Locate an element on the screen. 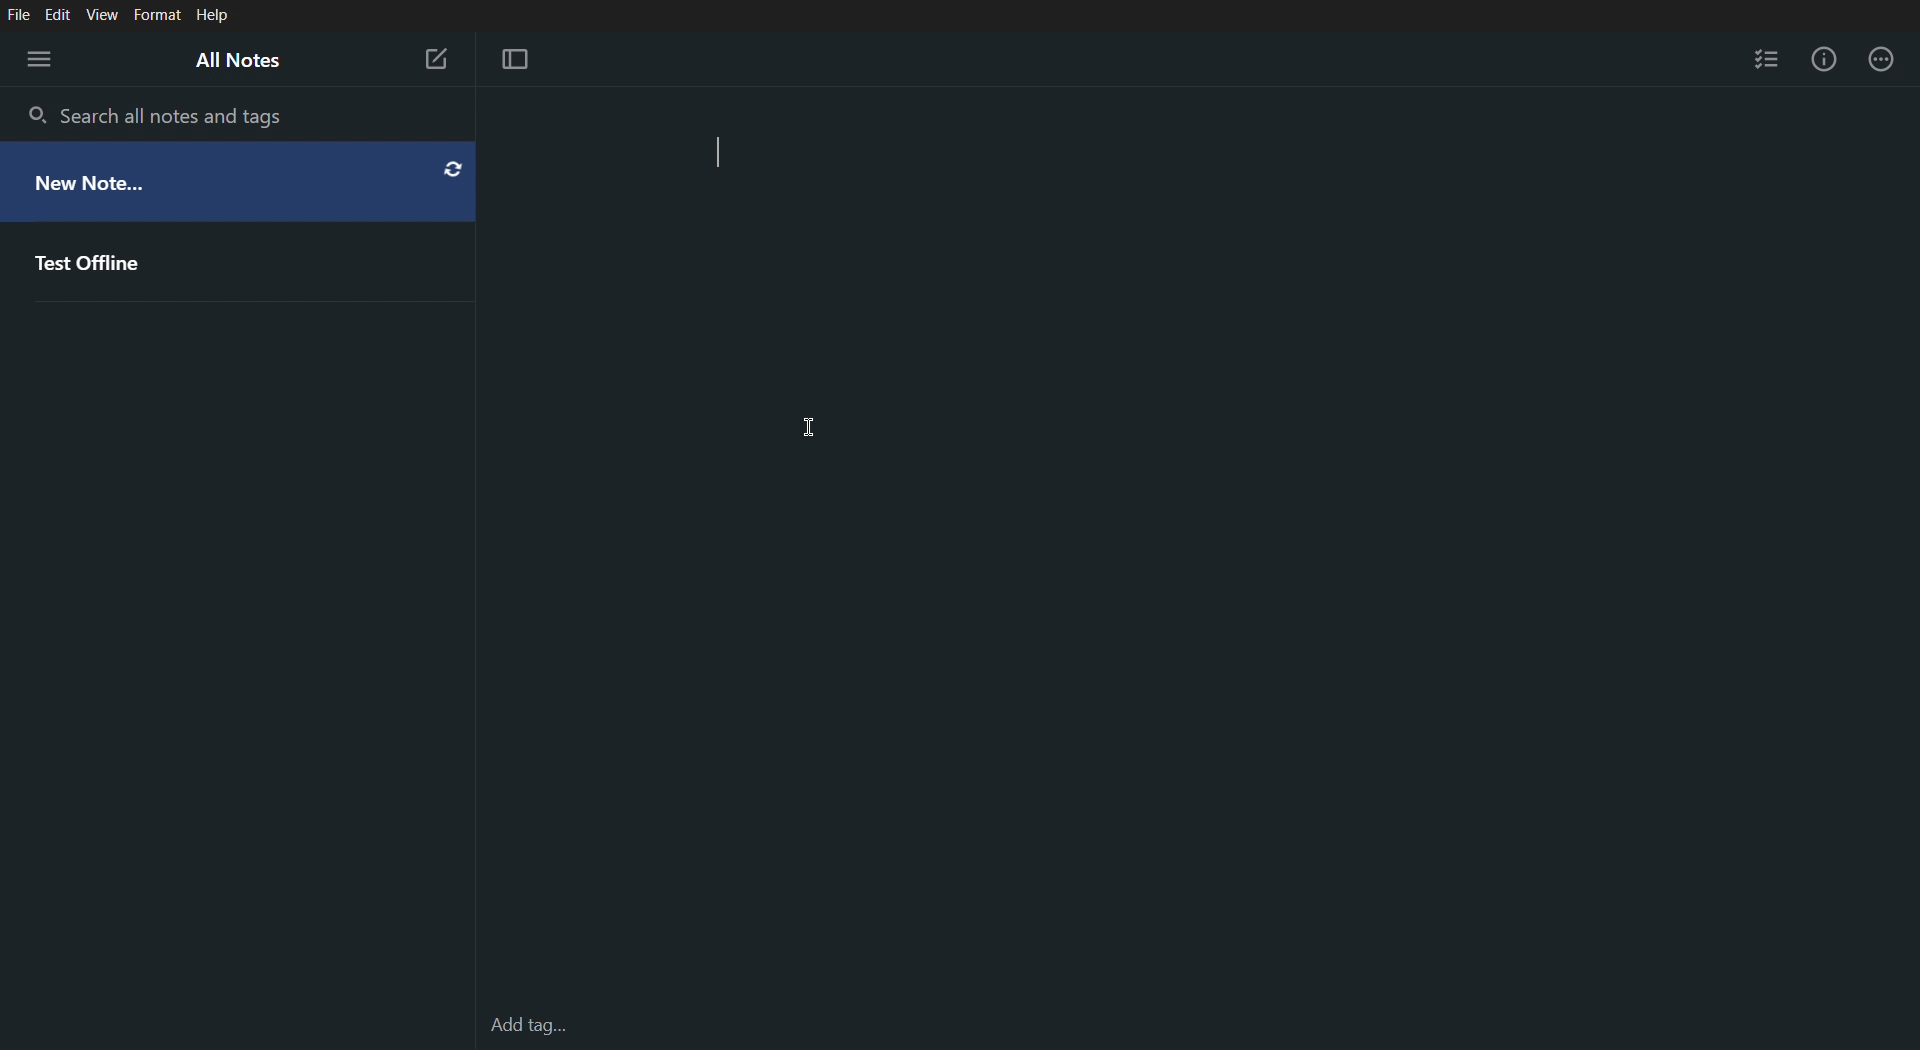 This screenshot has height=1050, width=1920. Text (selected) is located at coordinates (766, 155).